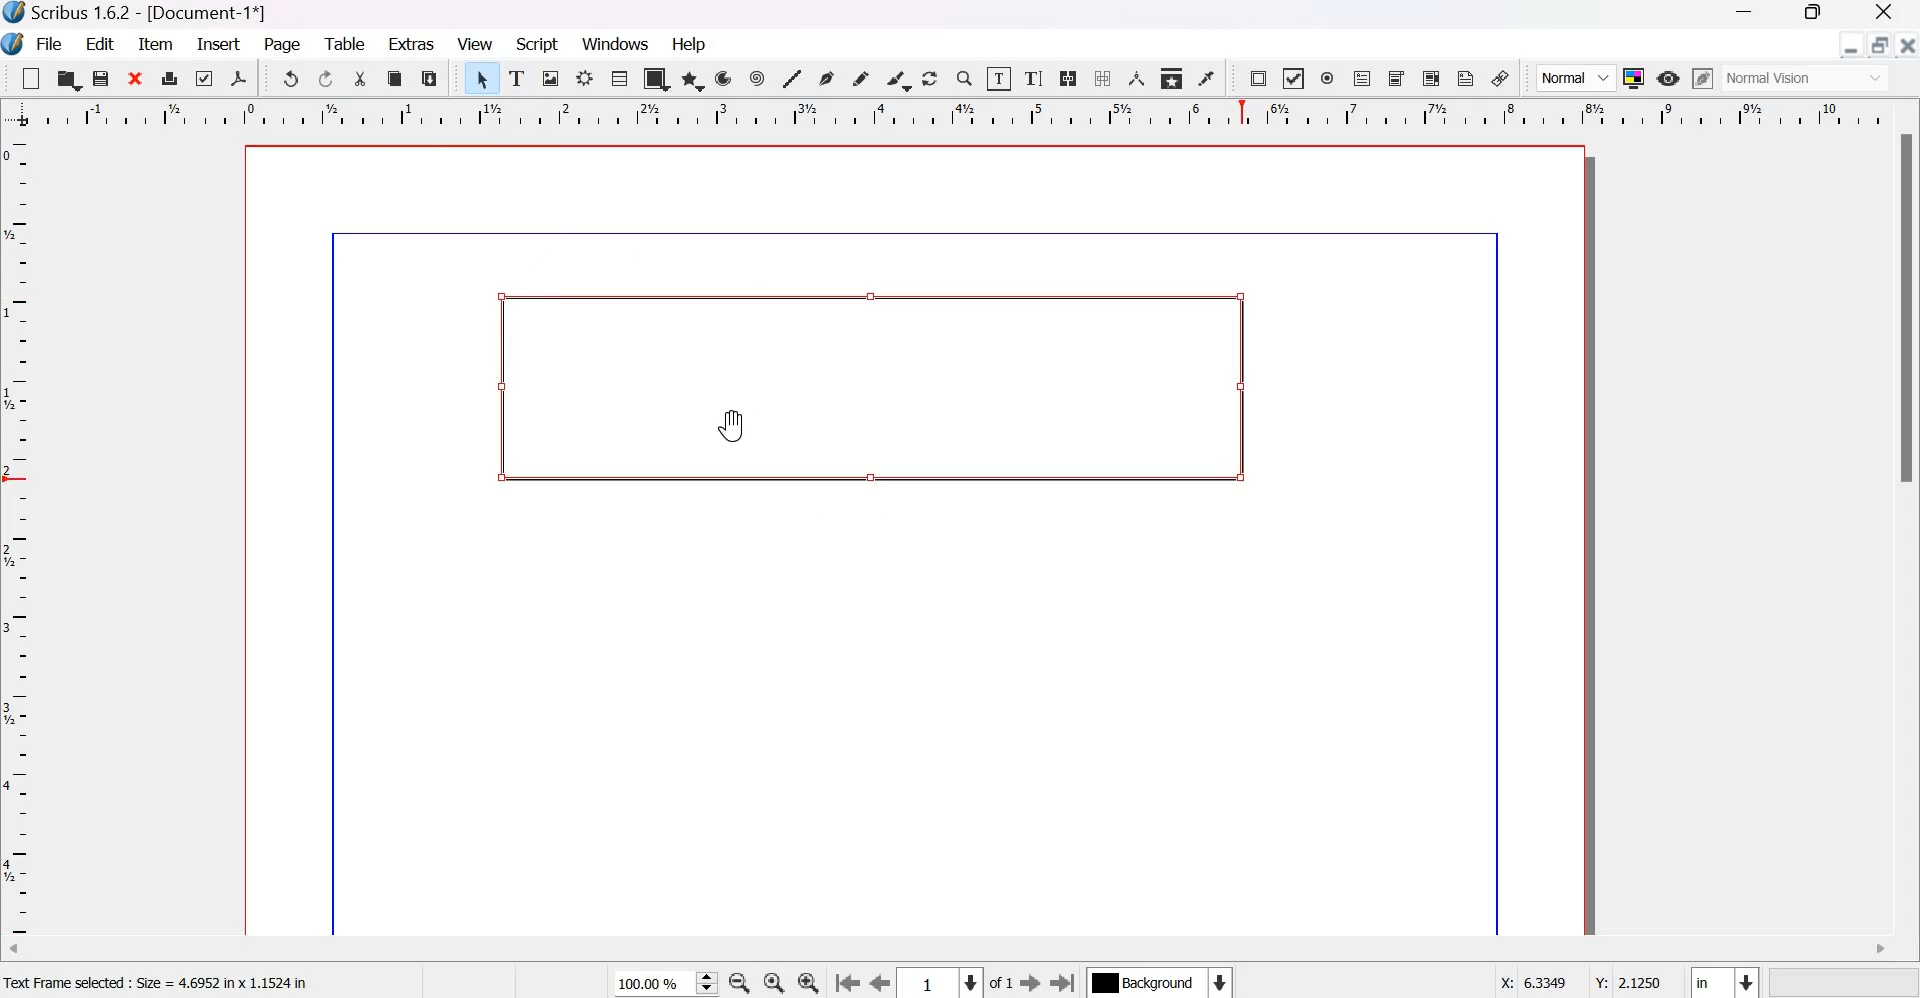 The width and height of the screenshot is (1920, 998). I want to click on select the current unit, so click(1724, 980).